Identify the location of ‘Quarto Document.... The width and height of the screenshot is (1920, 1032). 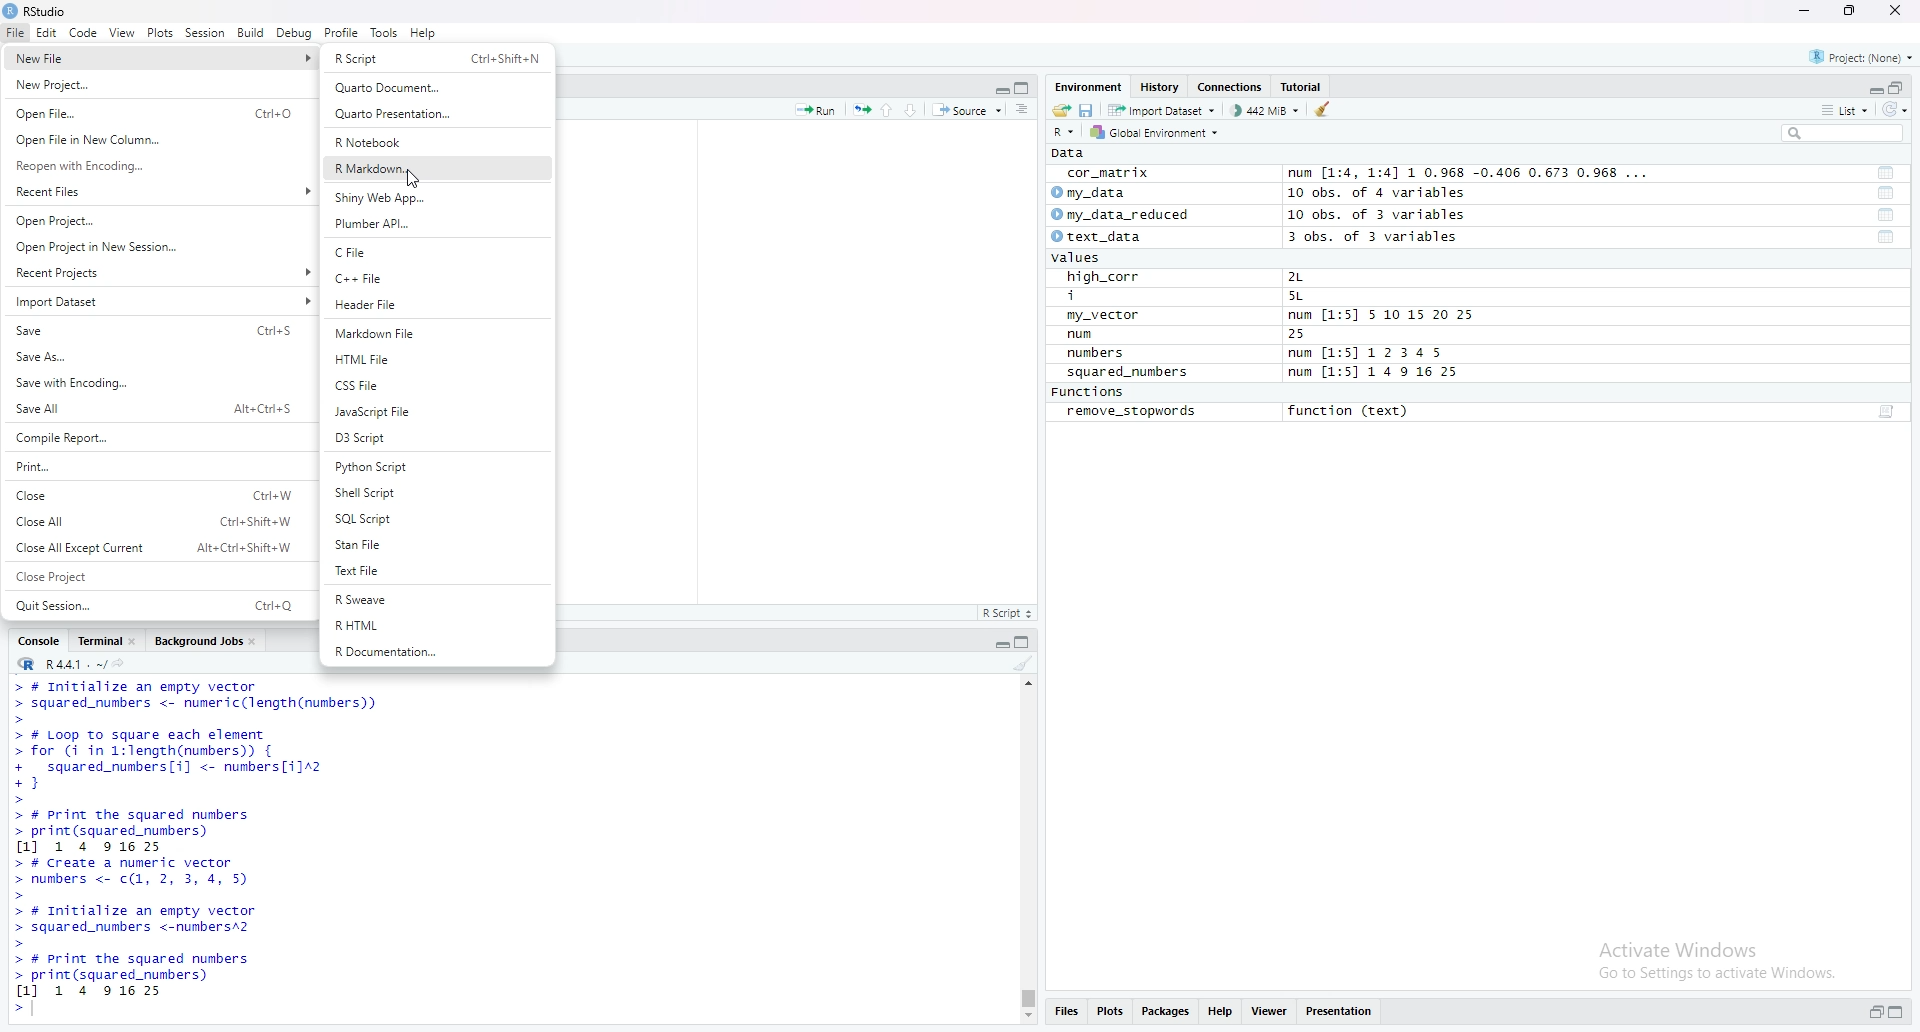
(438, 89).